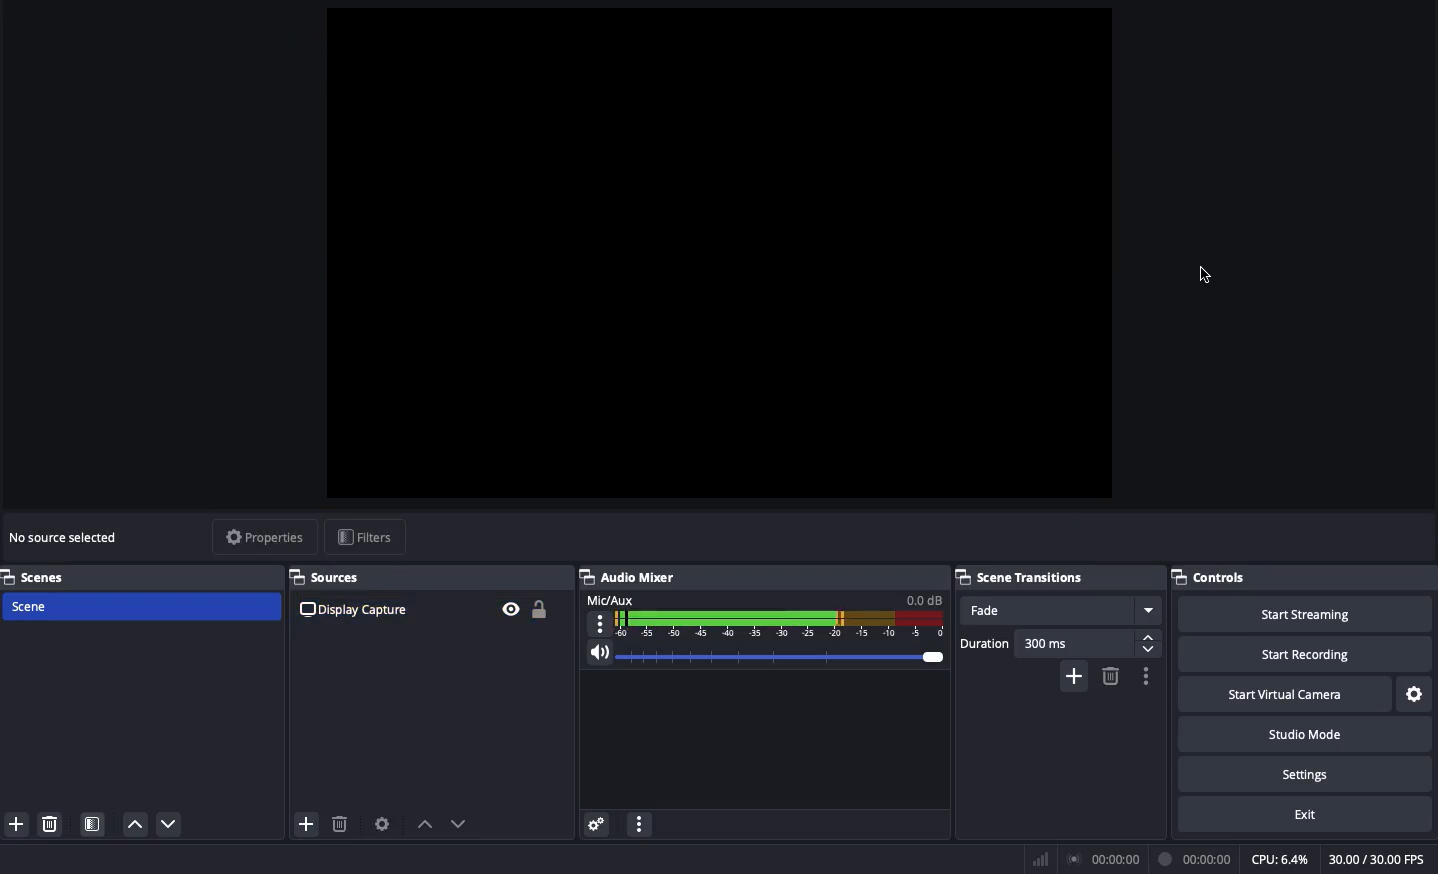  What do you see at coordinates (1076, 675) in the screenshot?
I see `Add` at bounding box center [1076, 675].